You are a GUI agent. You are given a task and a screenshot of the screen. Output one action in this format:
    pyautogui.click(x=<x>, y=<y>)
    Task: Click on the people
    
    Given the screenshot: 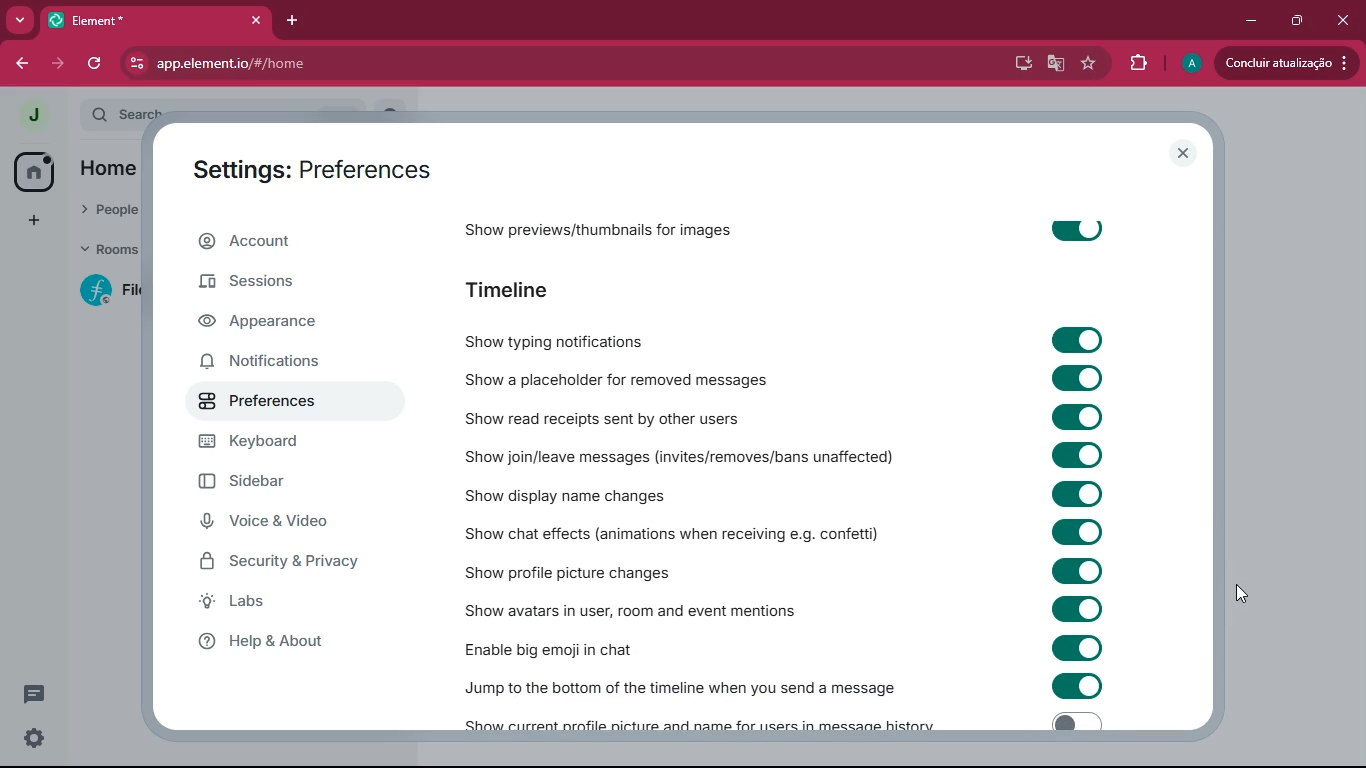 What is the action you would take?
    pyautogui.click(x=108, y=211)
    